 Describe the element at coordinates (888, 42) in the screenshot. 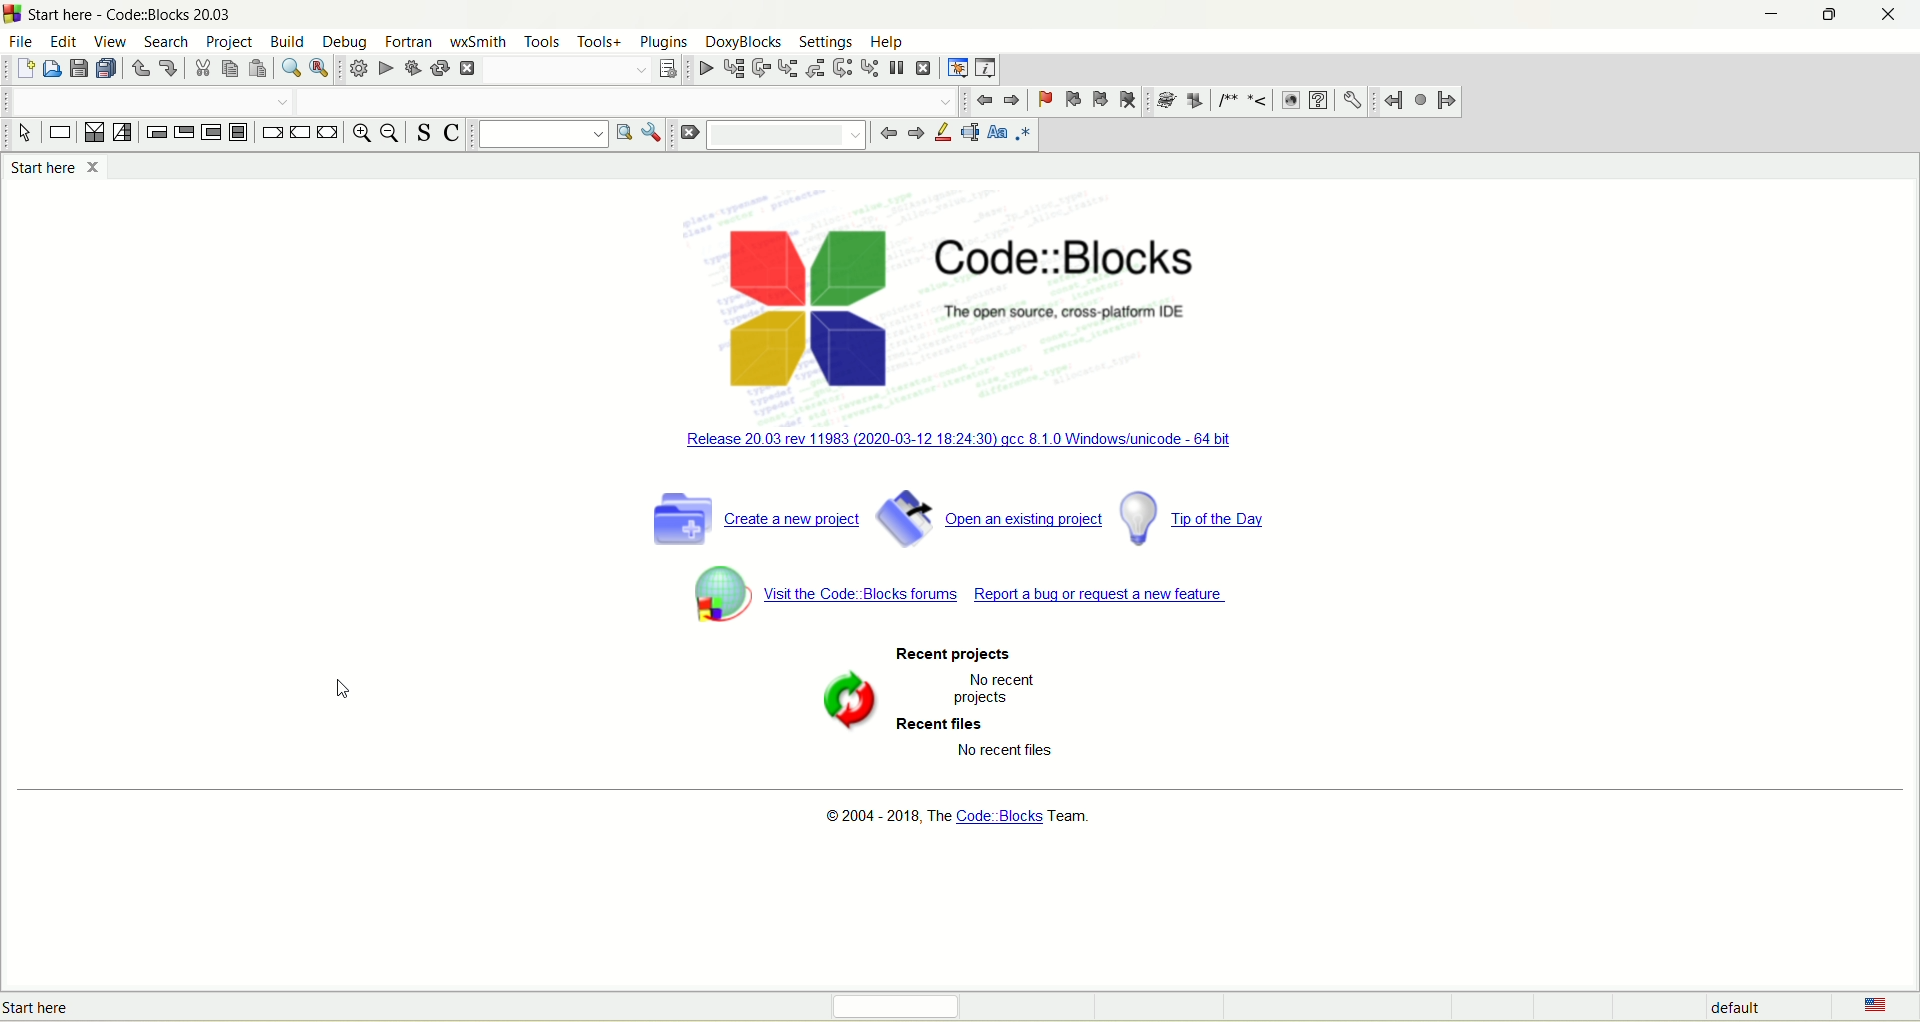

I see `help` at that location.